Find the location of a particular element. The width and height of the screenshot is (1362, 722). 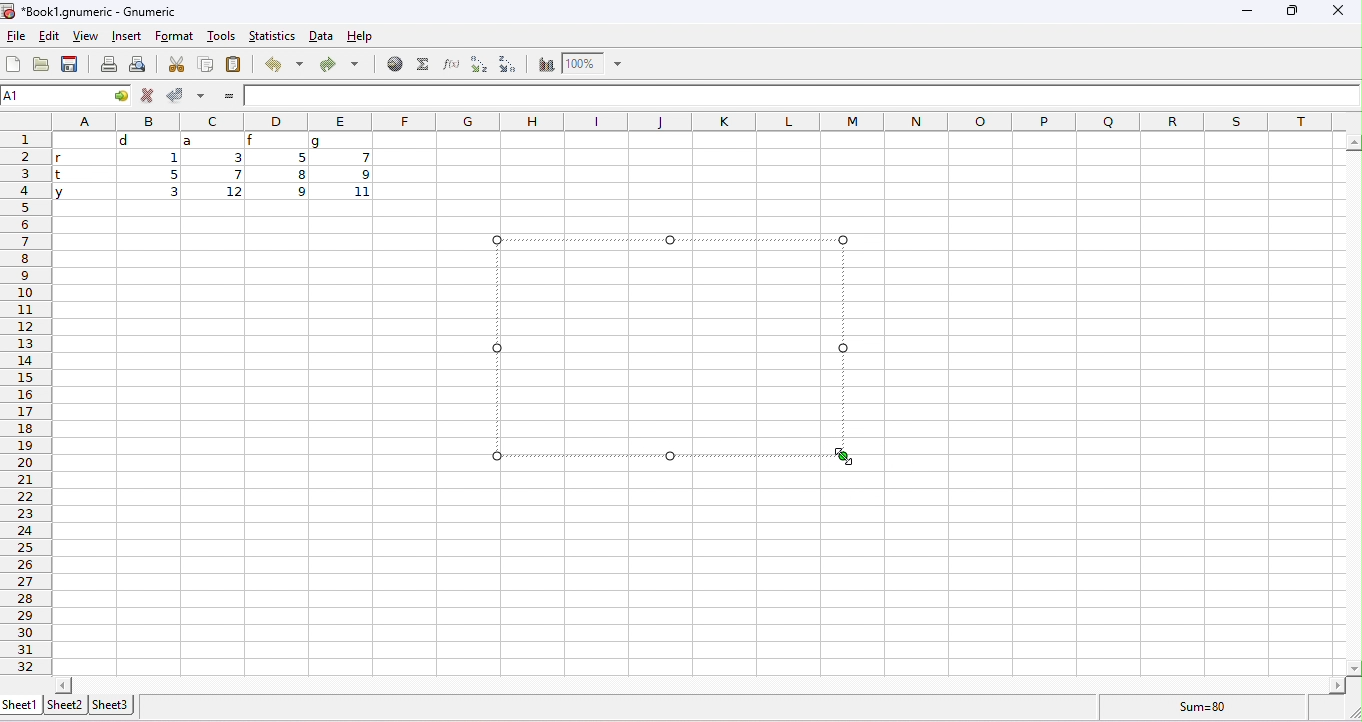

hyperlink is located at coordinates (392, 63).